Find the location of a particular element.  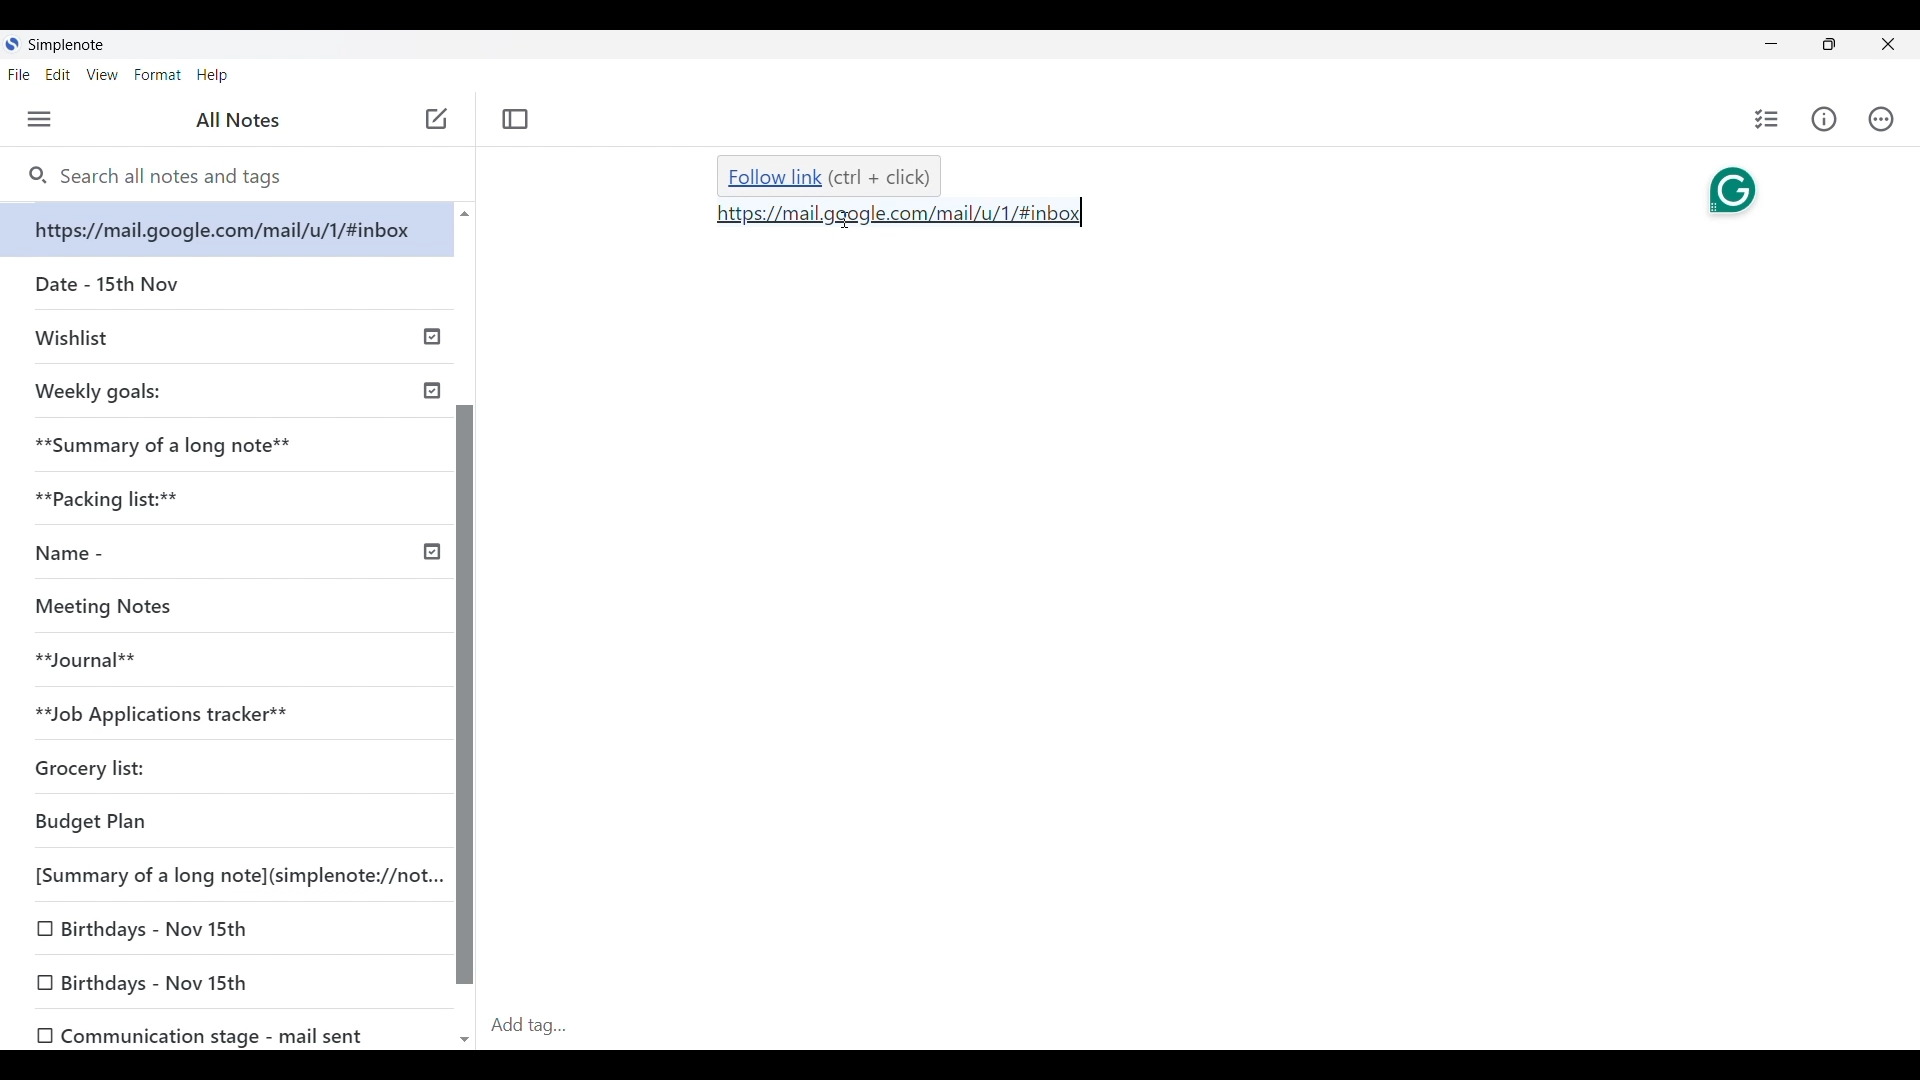

Name - is located at coordinates (71, 551).